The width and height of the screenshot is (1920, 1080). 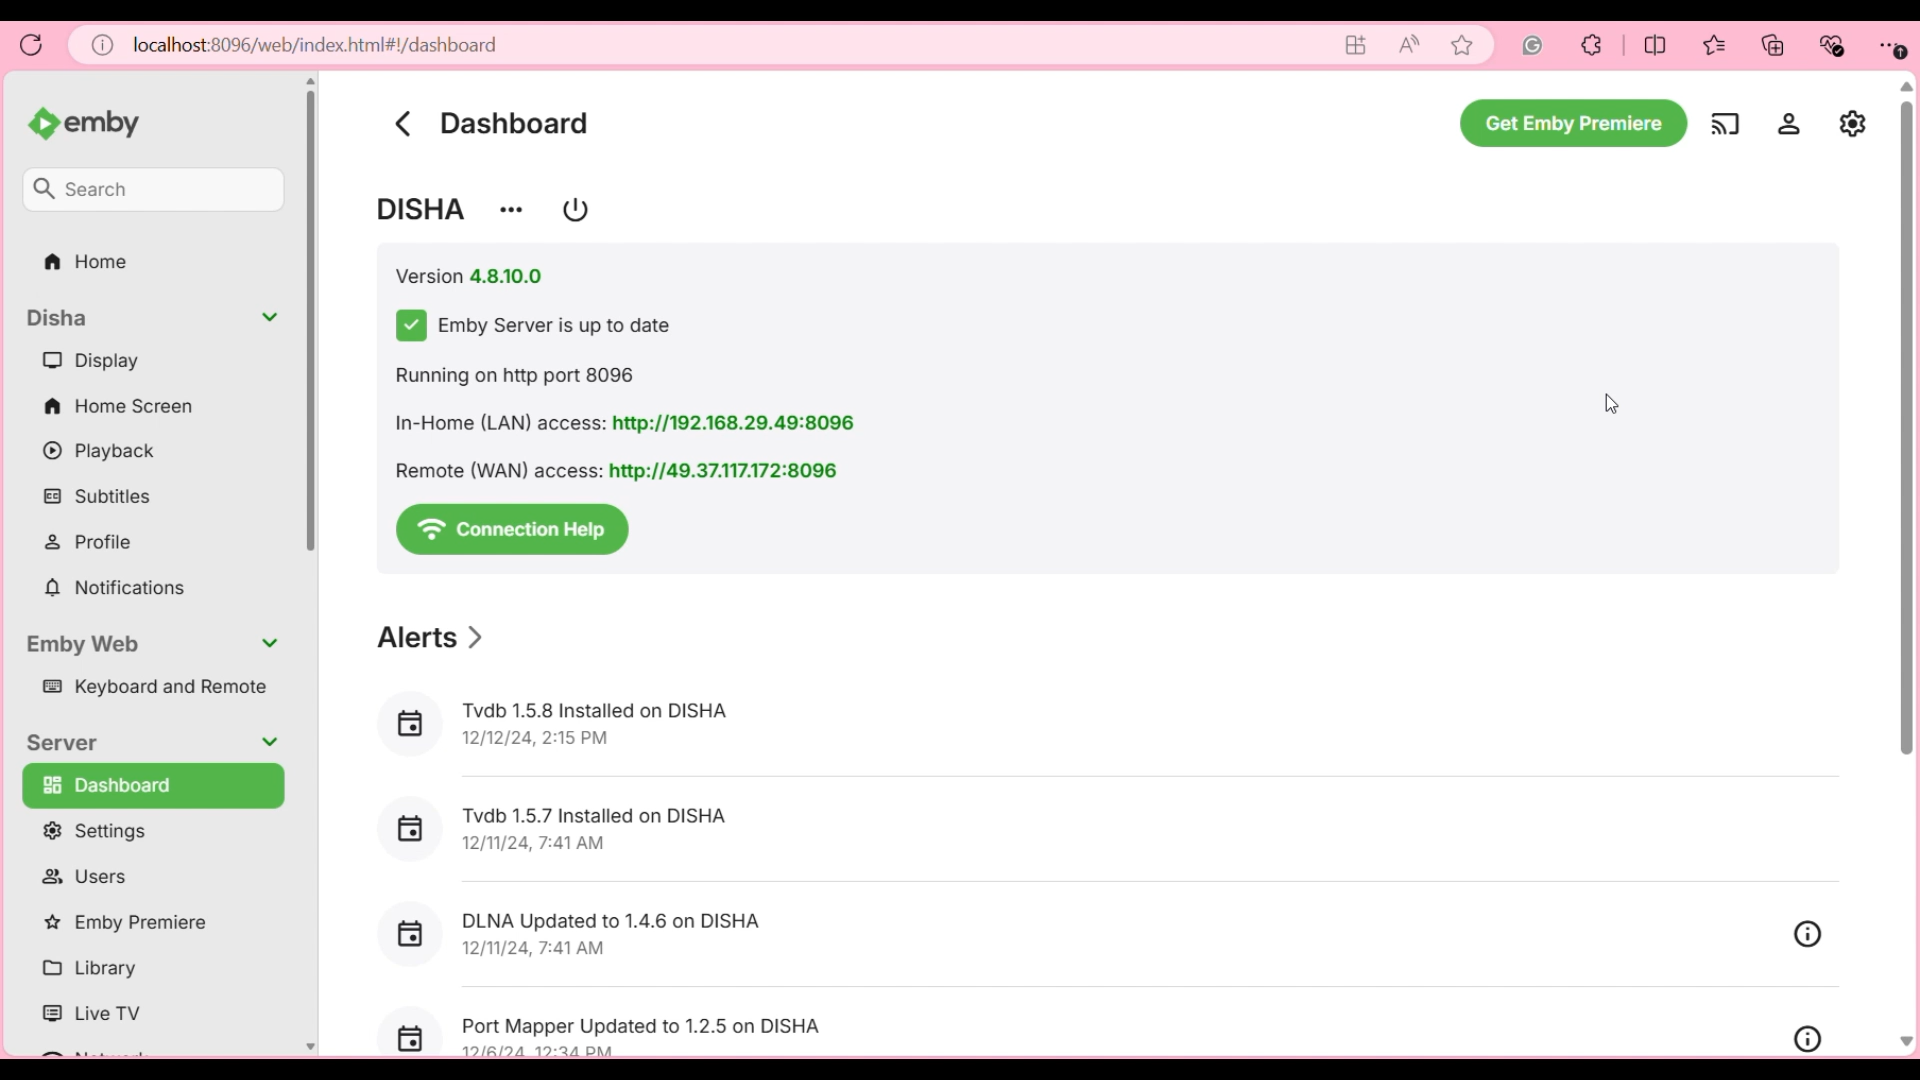 What do you see at coordinates (103, 45) in the screenshot?
I see `View site information` at bounding box center [103, 45].